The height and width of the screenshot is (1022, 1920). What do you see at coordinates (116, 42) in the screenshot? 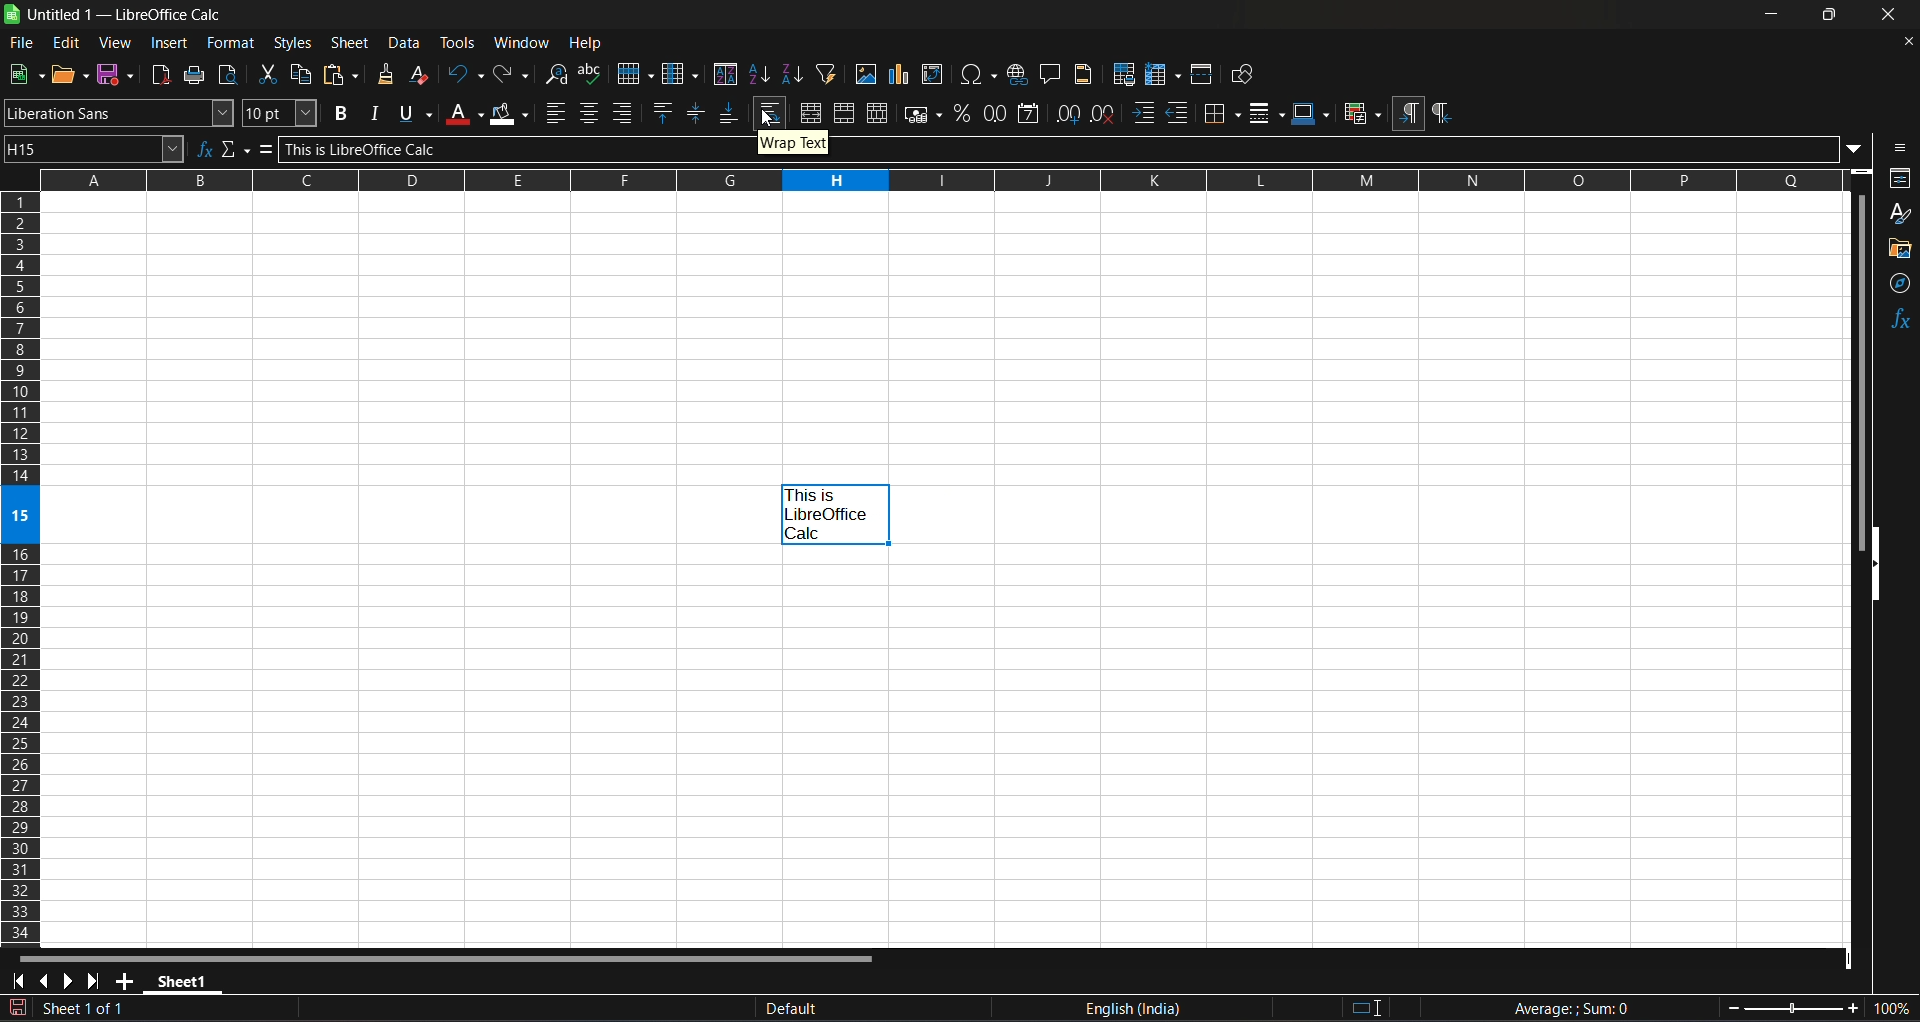
I see `view` at bounding box center [116, 42].